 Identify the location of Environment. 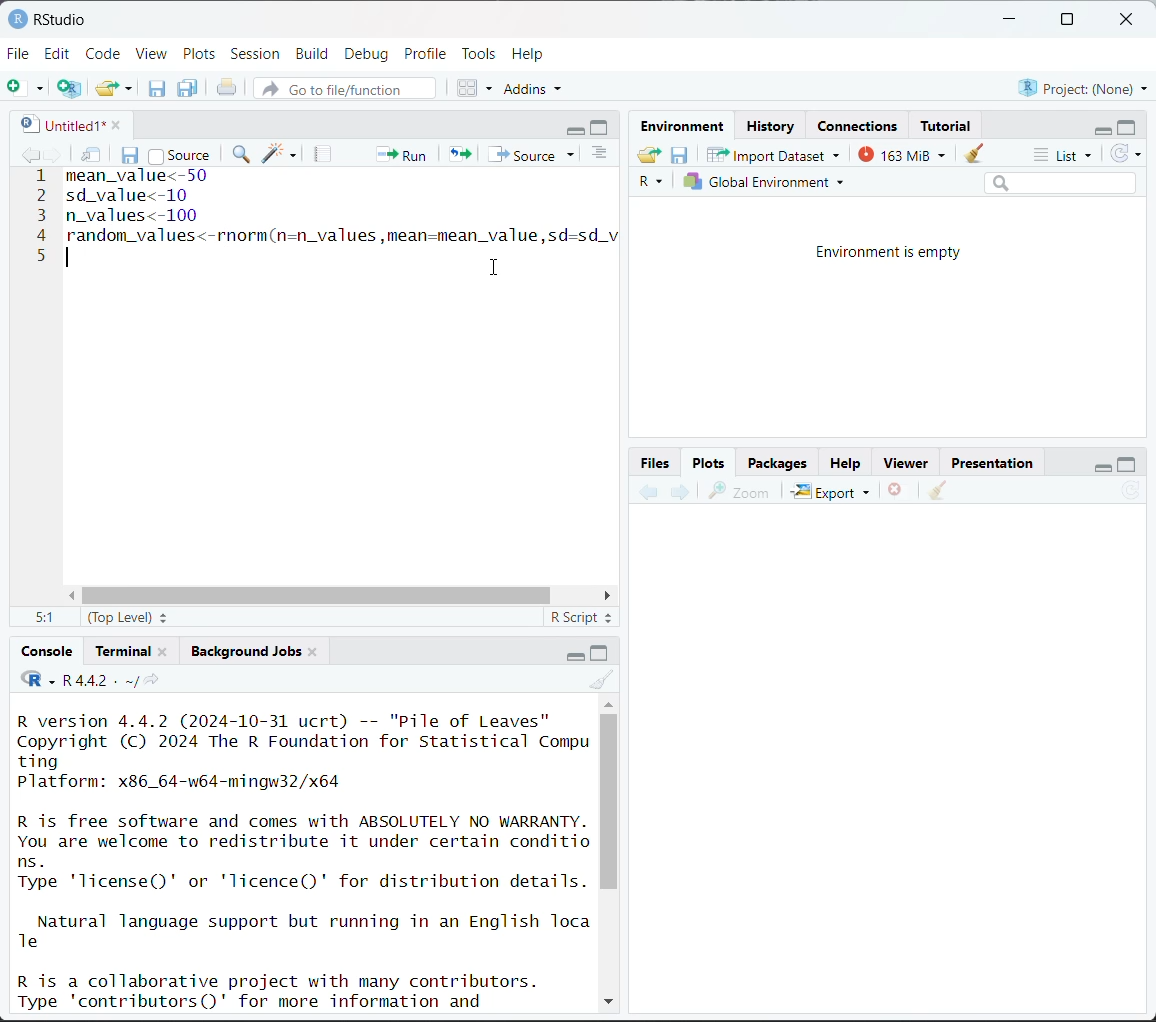
(686, 127).